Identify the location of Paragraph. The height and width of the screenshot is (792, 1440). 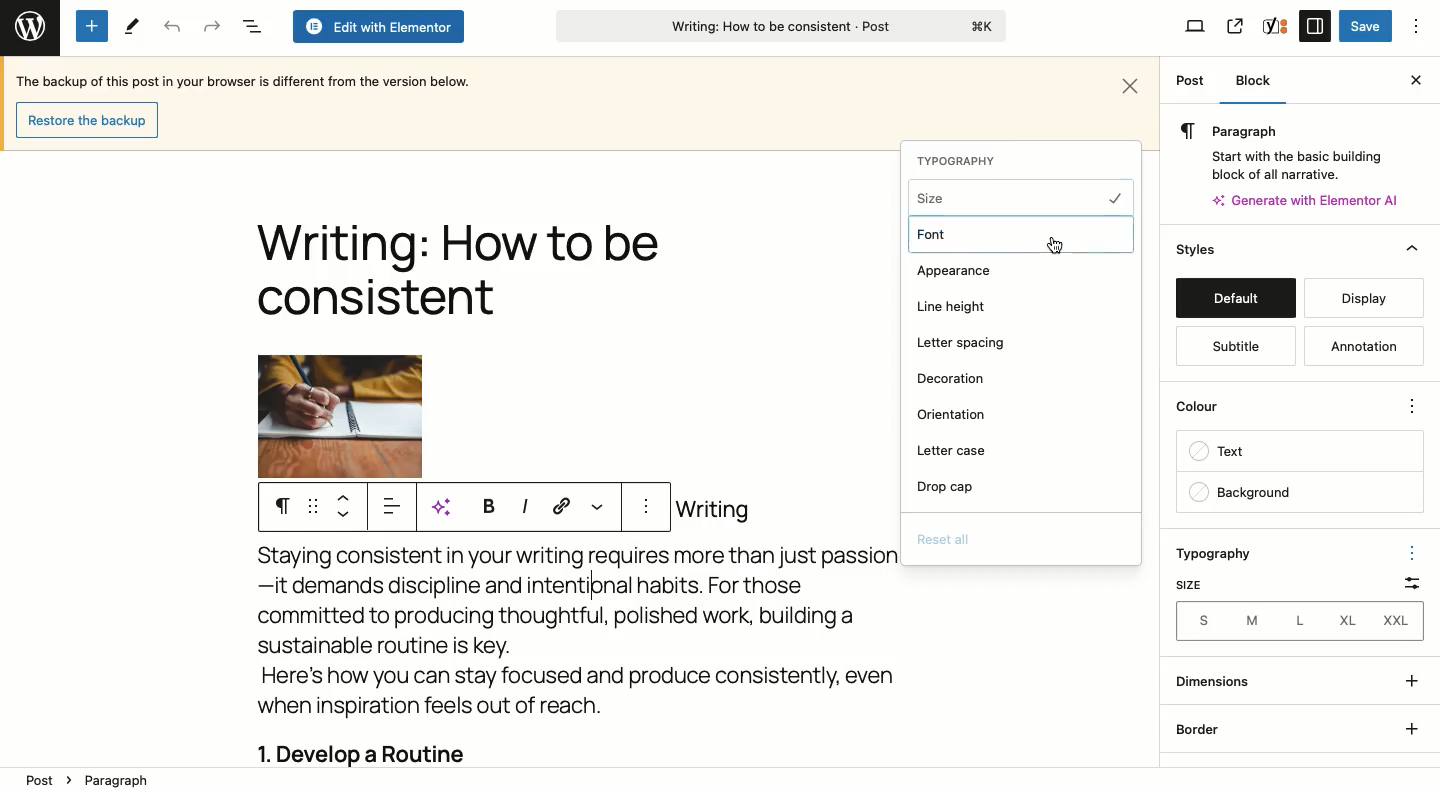
(130, 779).